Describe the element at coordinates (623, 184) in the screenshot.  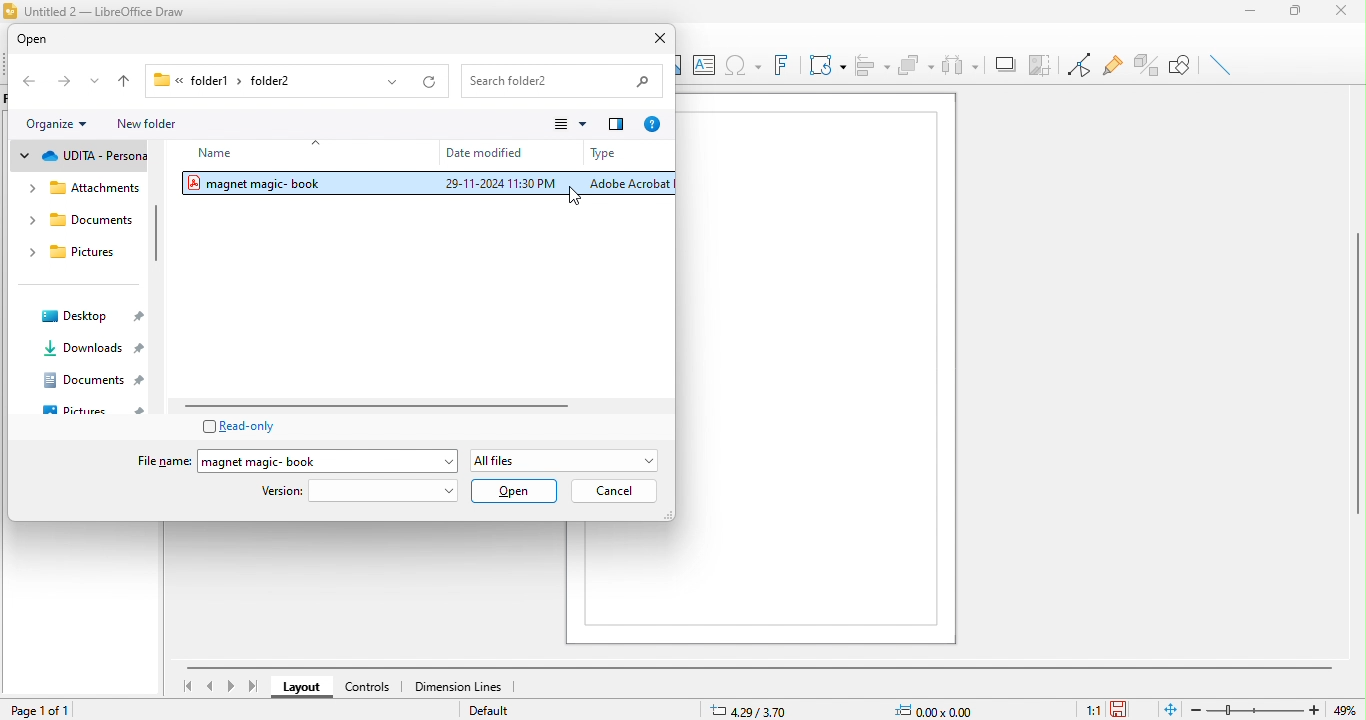
I see `Adobe Acrobat` at that location.